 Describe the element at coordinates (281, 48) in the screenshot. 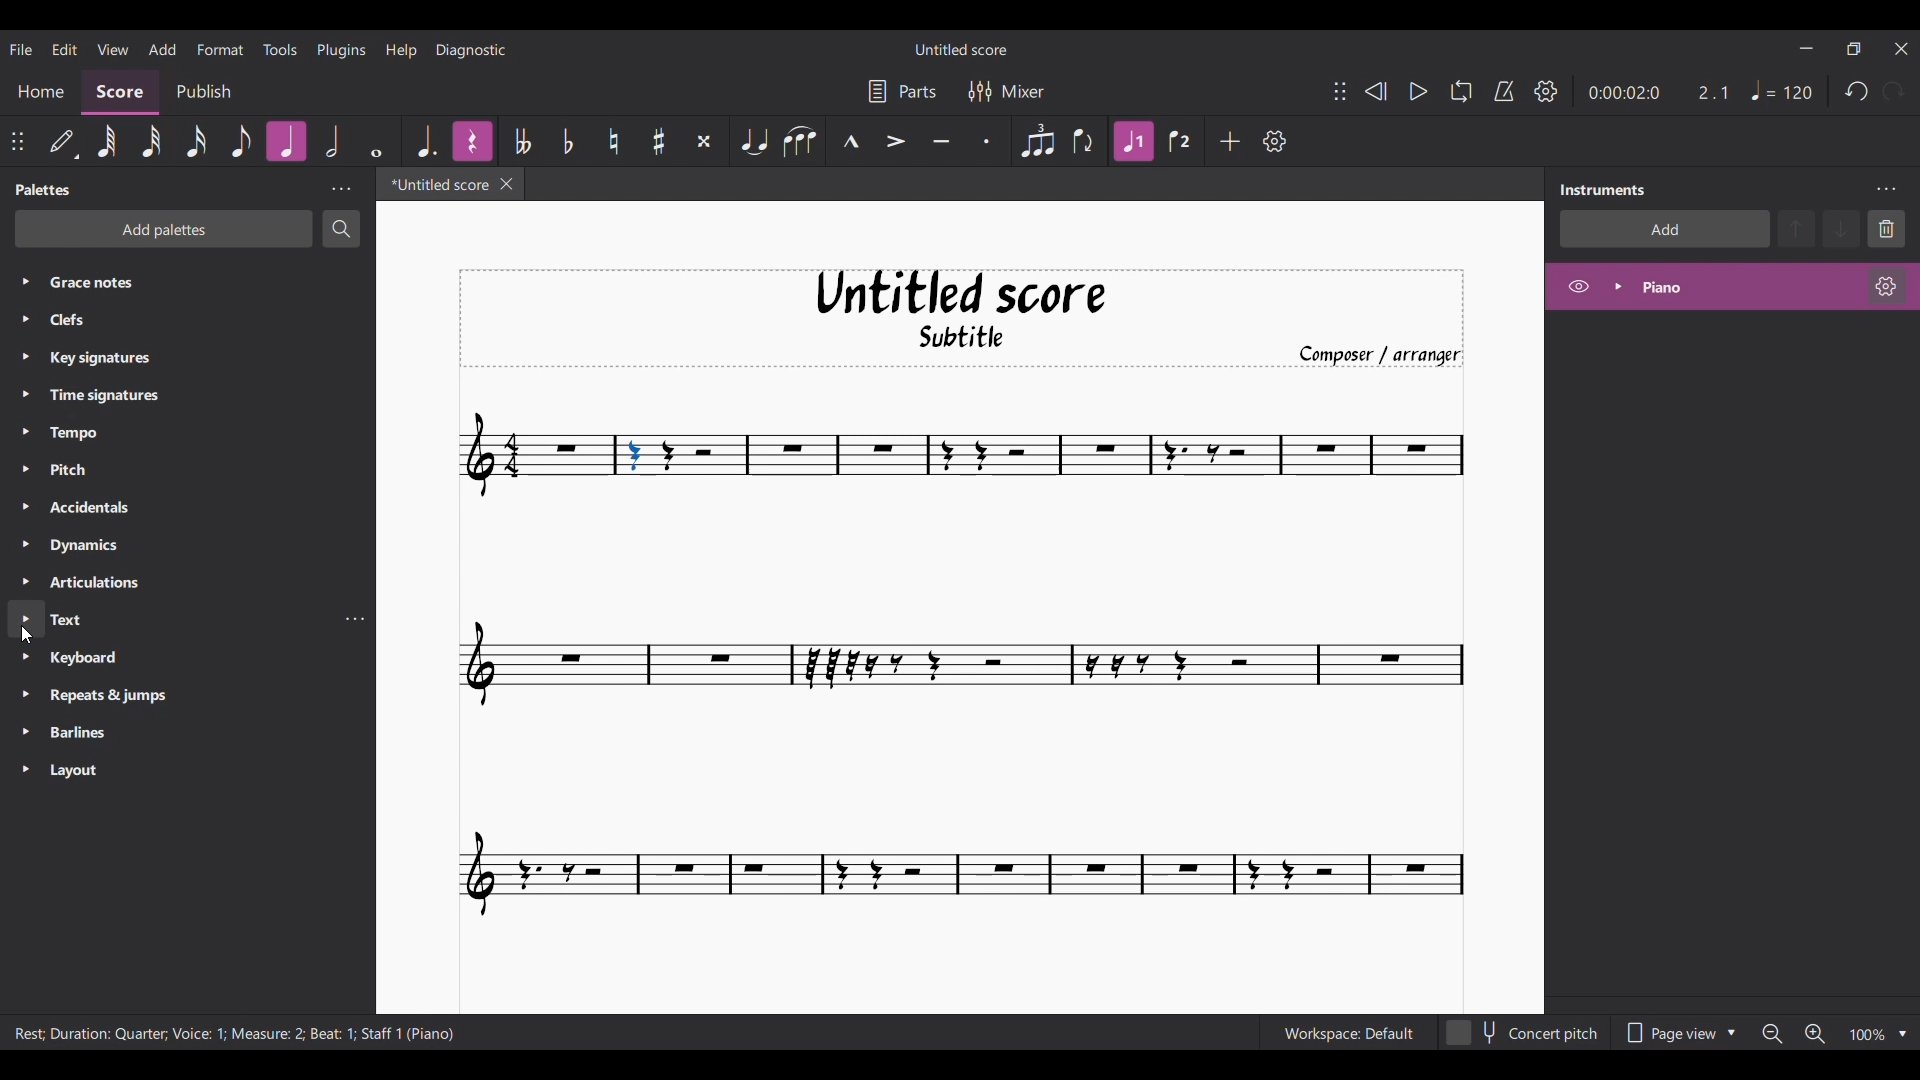

I see `Tools menu` at that location.